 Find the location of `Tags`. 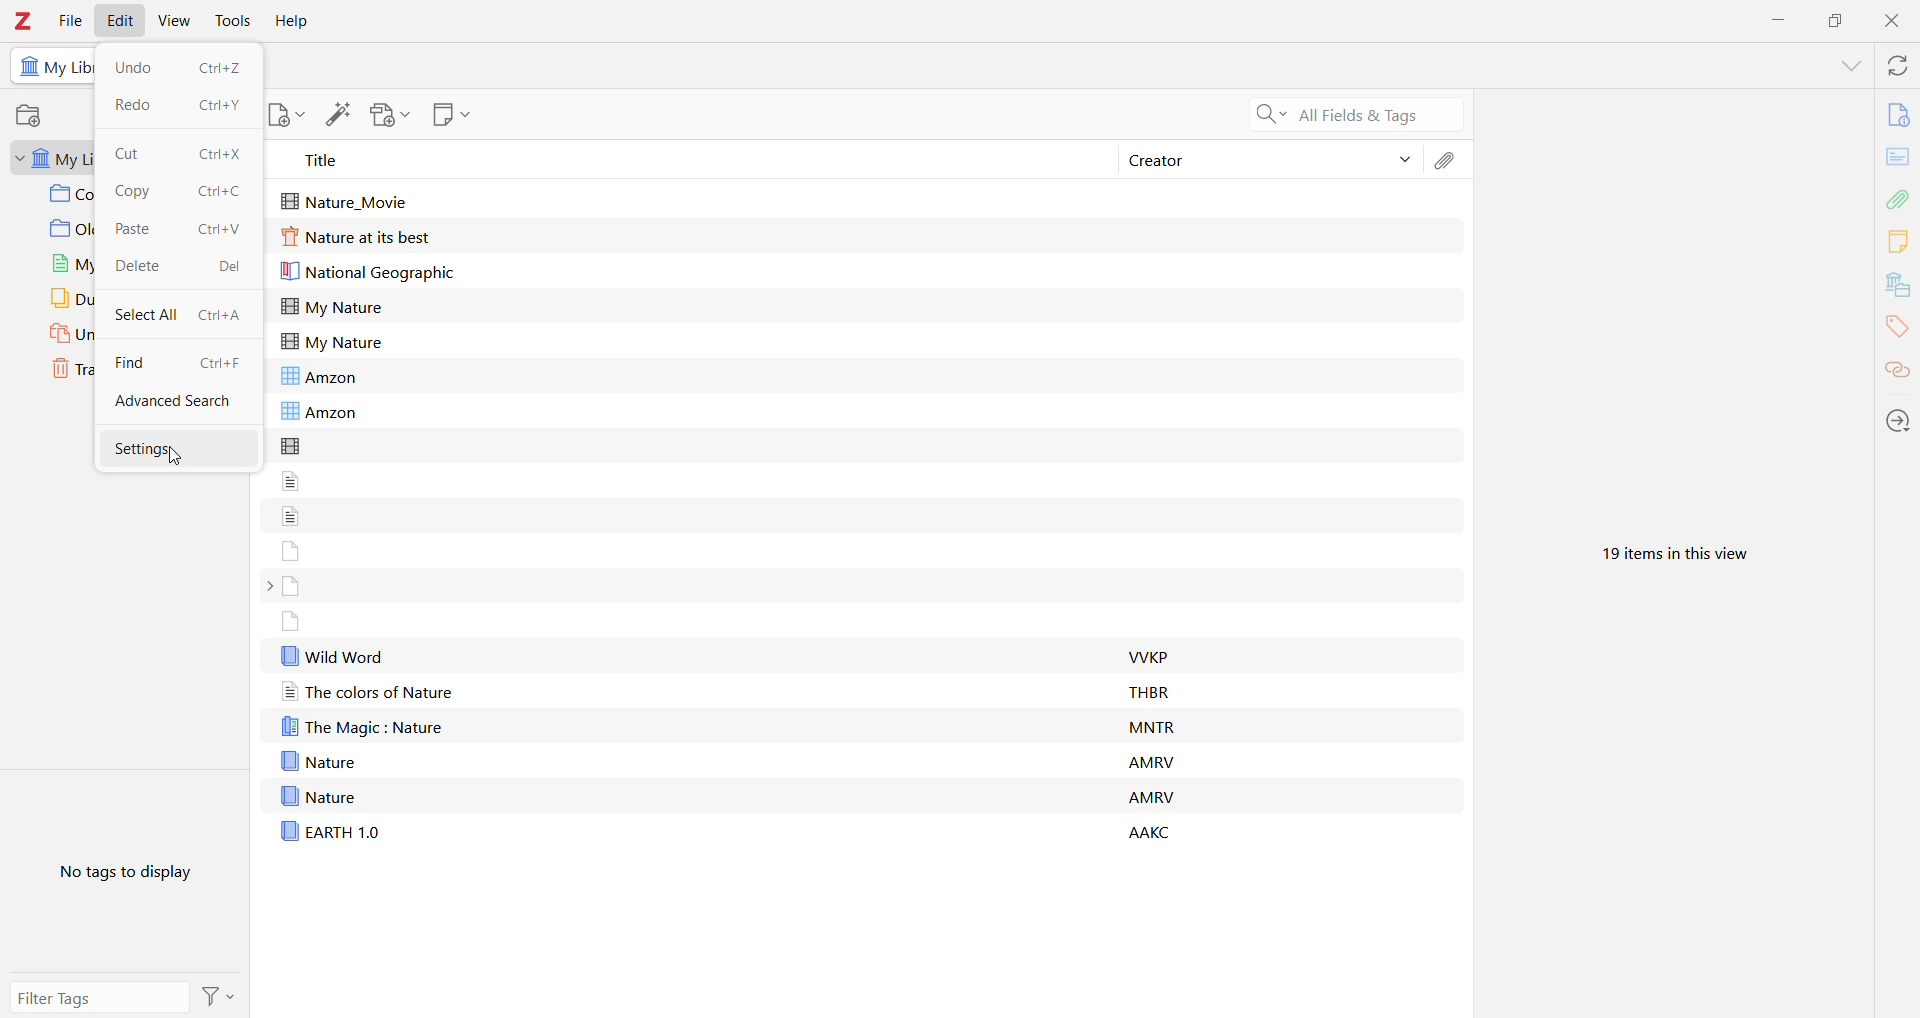

Tags is located at coordinates (1898, 330).